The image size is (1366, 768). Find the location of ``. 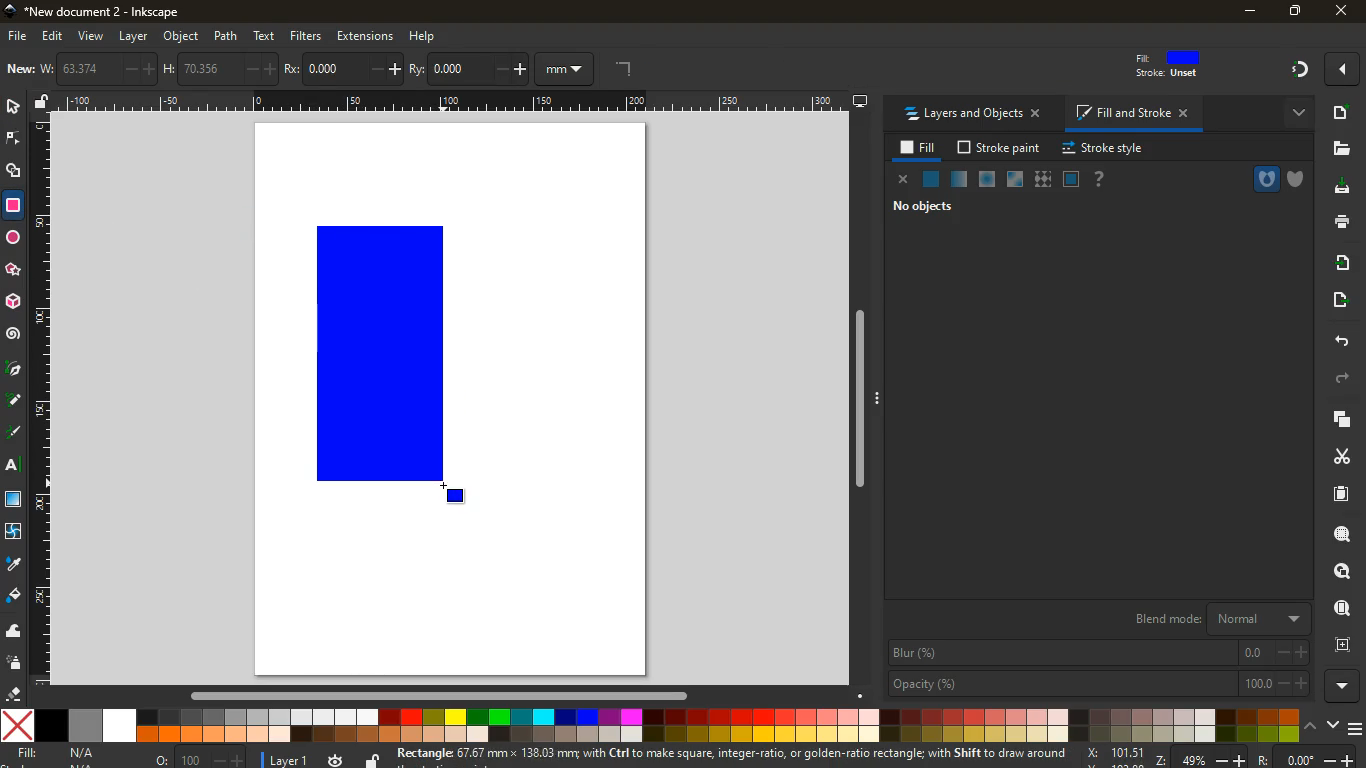

 is located at coordinates (13, 240).